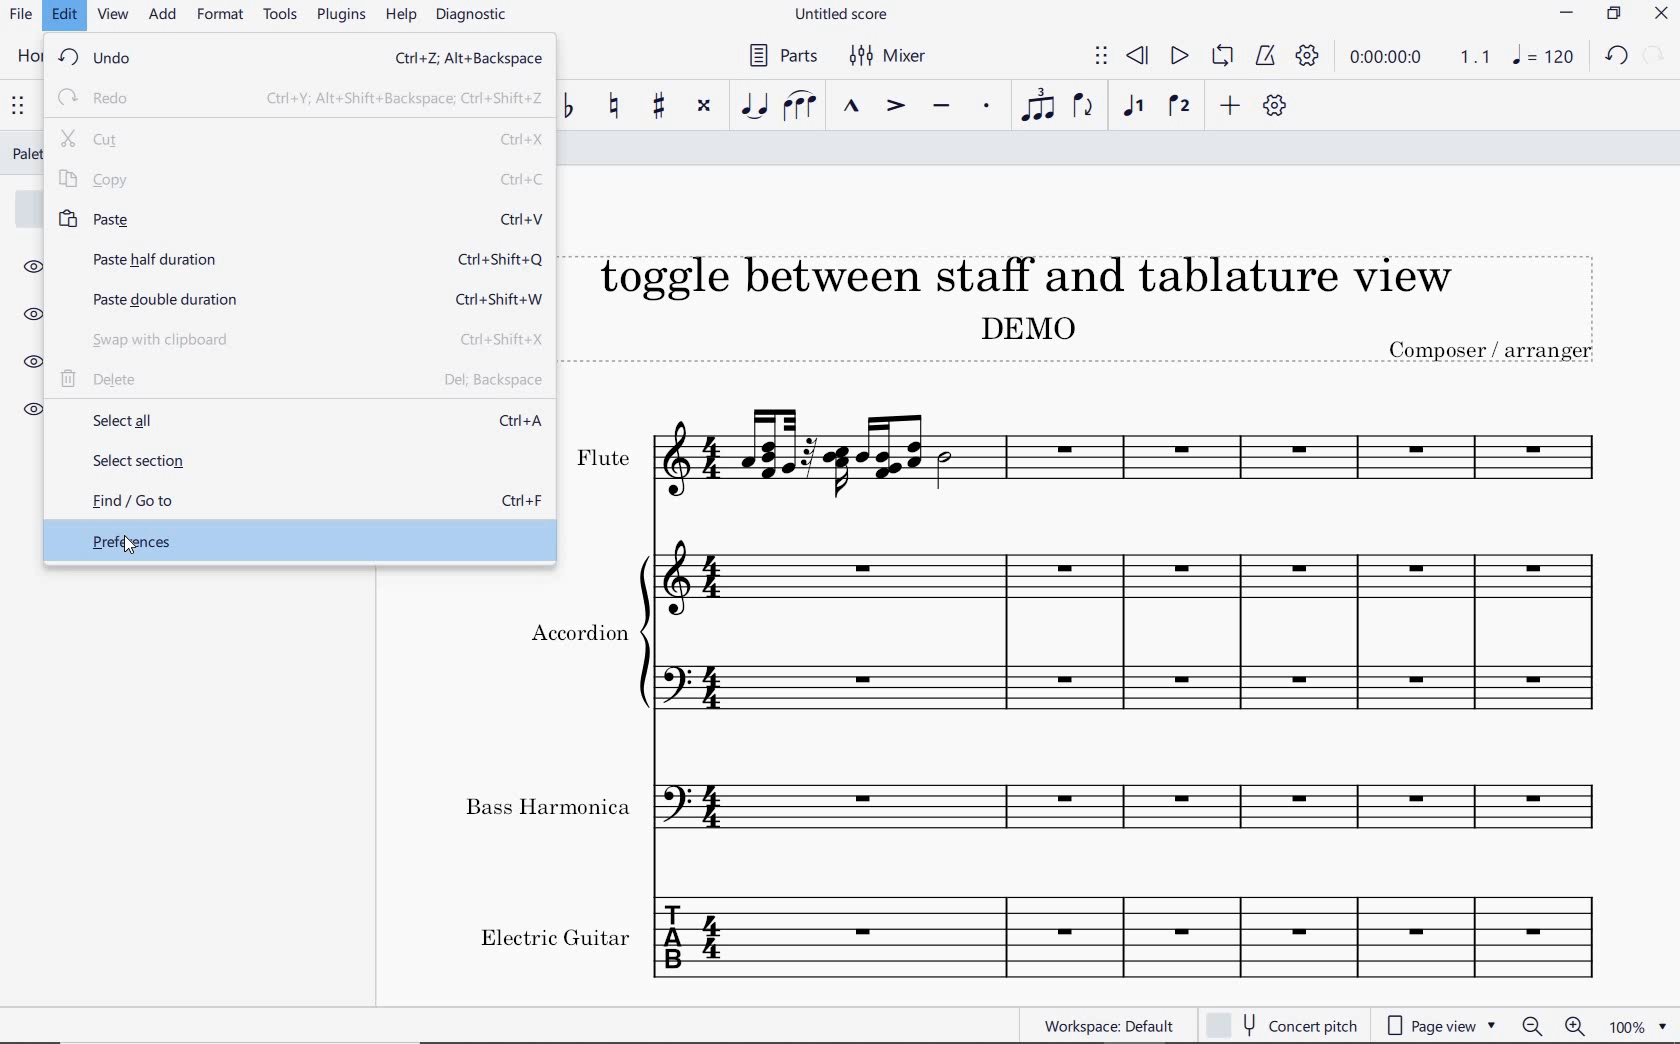 The height and width of the screenshot is (1044, 1680). Describe the element at coordinates (1108, 454) in the screenshot. I see `Instrument: Flute` at that location.